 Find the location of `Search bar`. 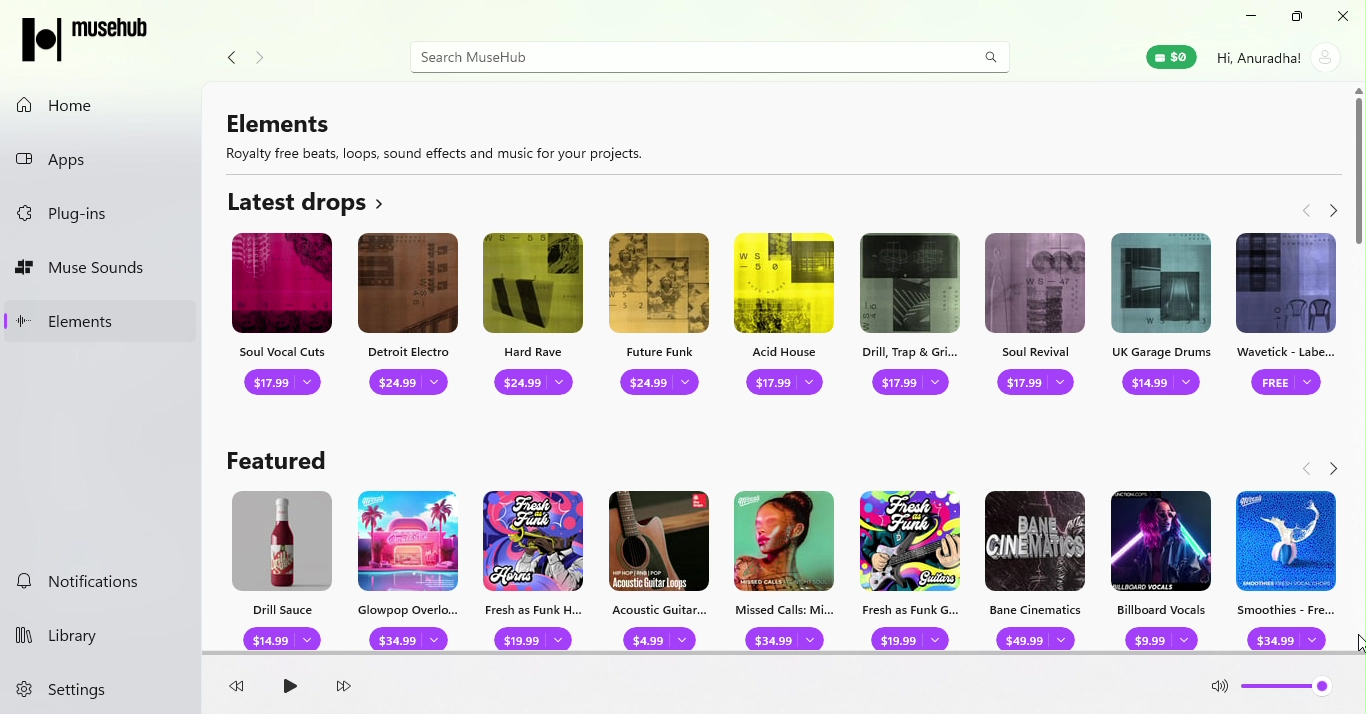

Search bar is located at coordinates (682, 57).